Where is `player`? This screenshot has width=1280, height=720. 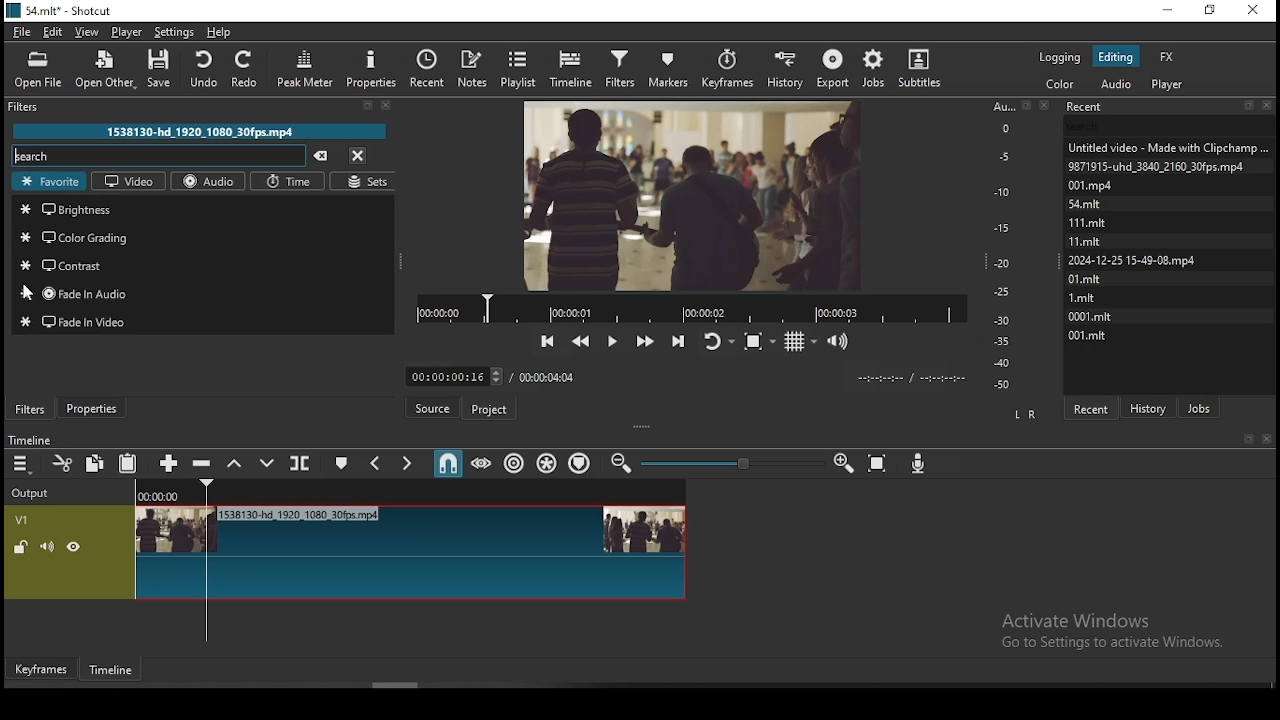
player is located at coordinates (128, 32).